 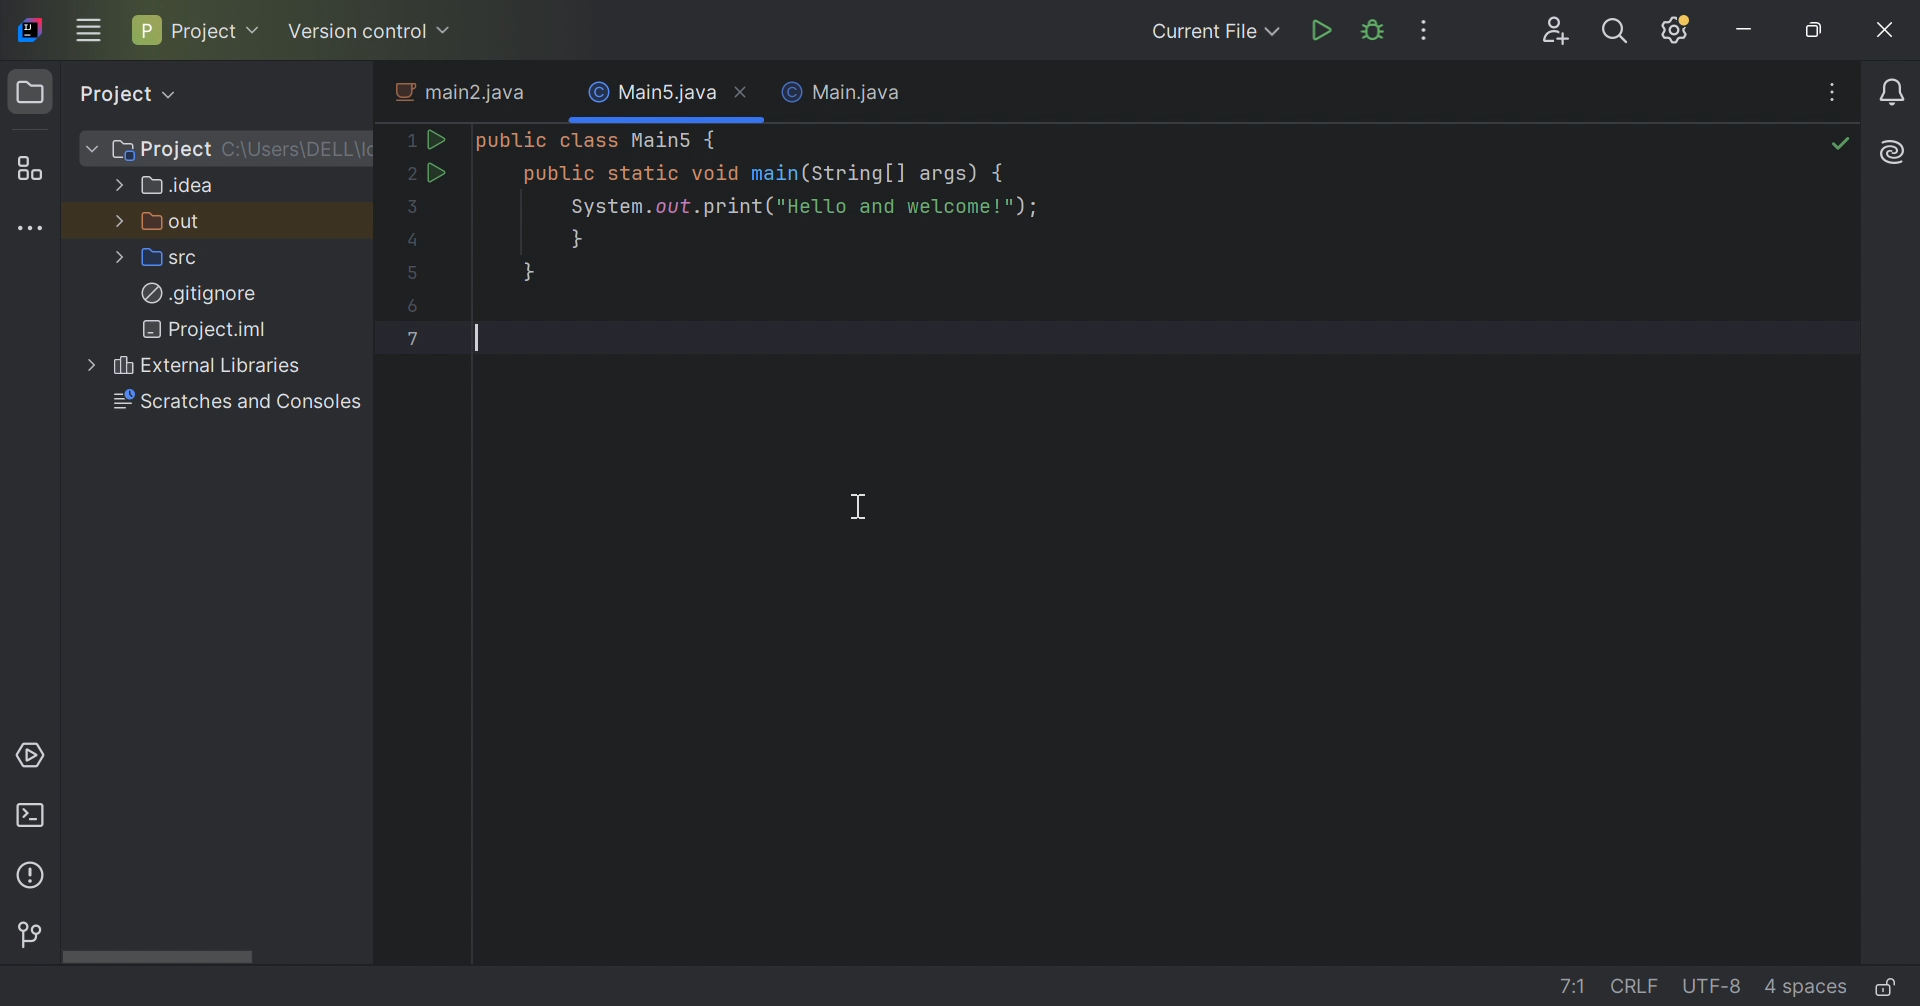 What do you see at coordinates (135, 93) in the screenshot?
I see `Project` at bounding box center [135, 93].